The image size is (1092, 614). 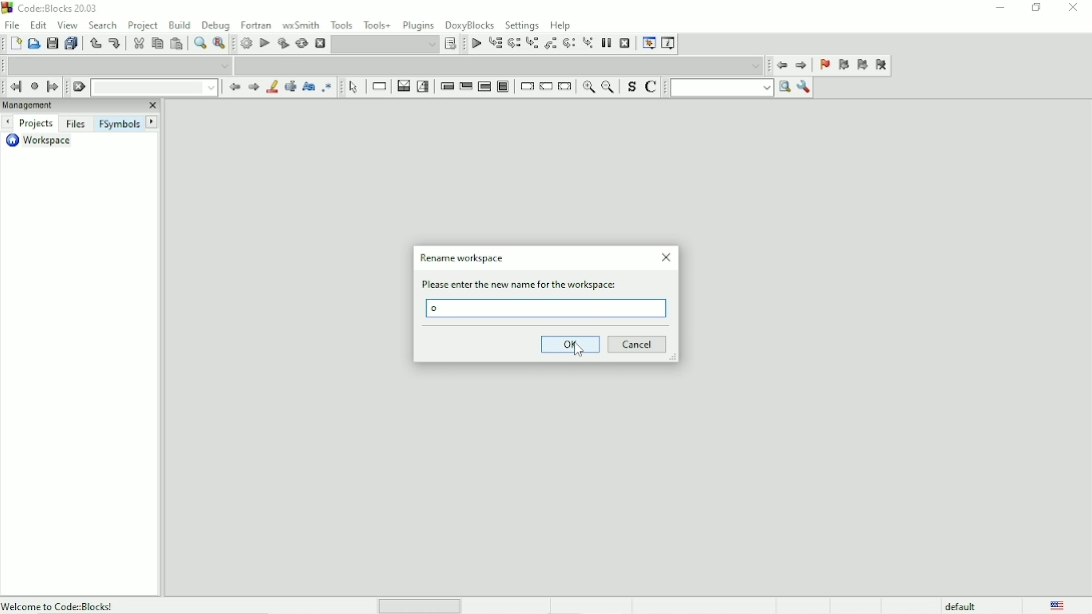 I want to click on Run to cursor, so click(x=496, y=45).